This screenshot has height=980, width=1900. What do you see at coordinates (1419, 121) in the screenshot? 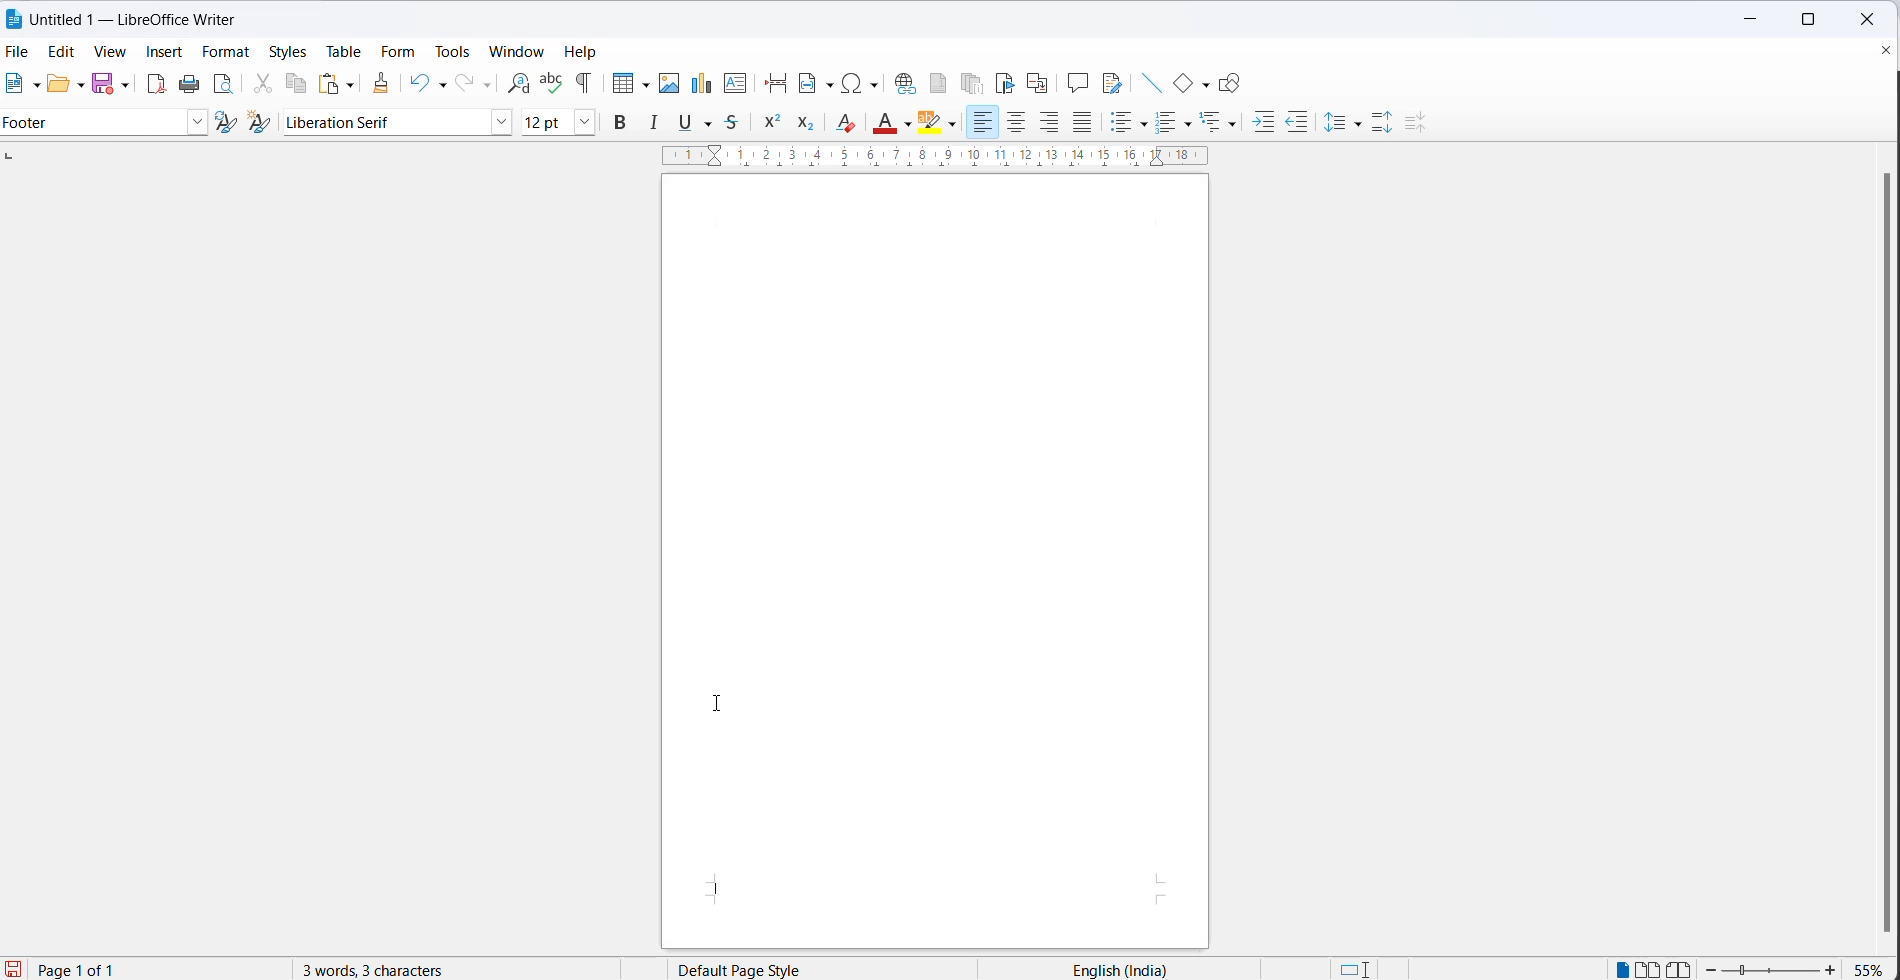
I see `decrease paragraph spacing` at bounding box center [1419, 121].